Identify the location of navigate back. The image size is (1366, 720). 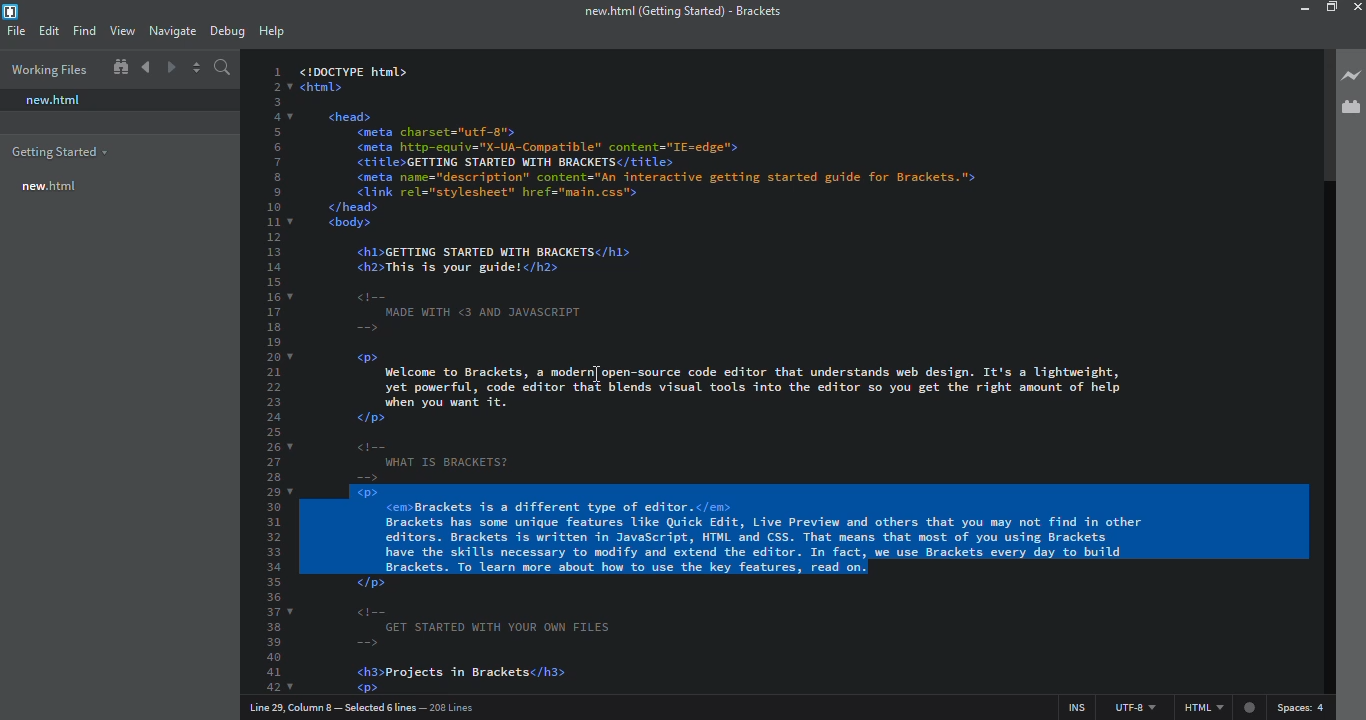
(149, 68).